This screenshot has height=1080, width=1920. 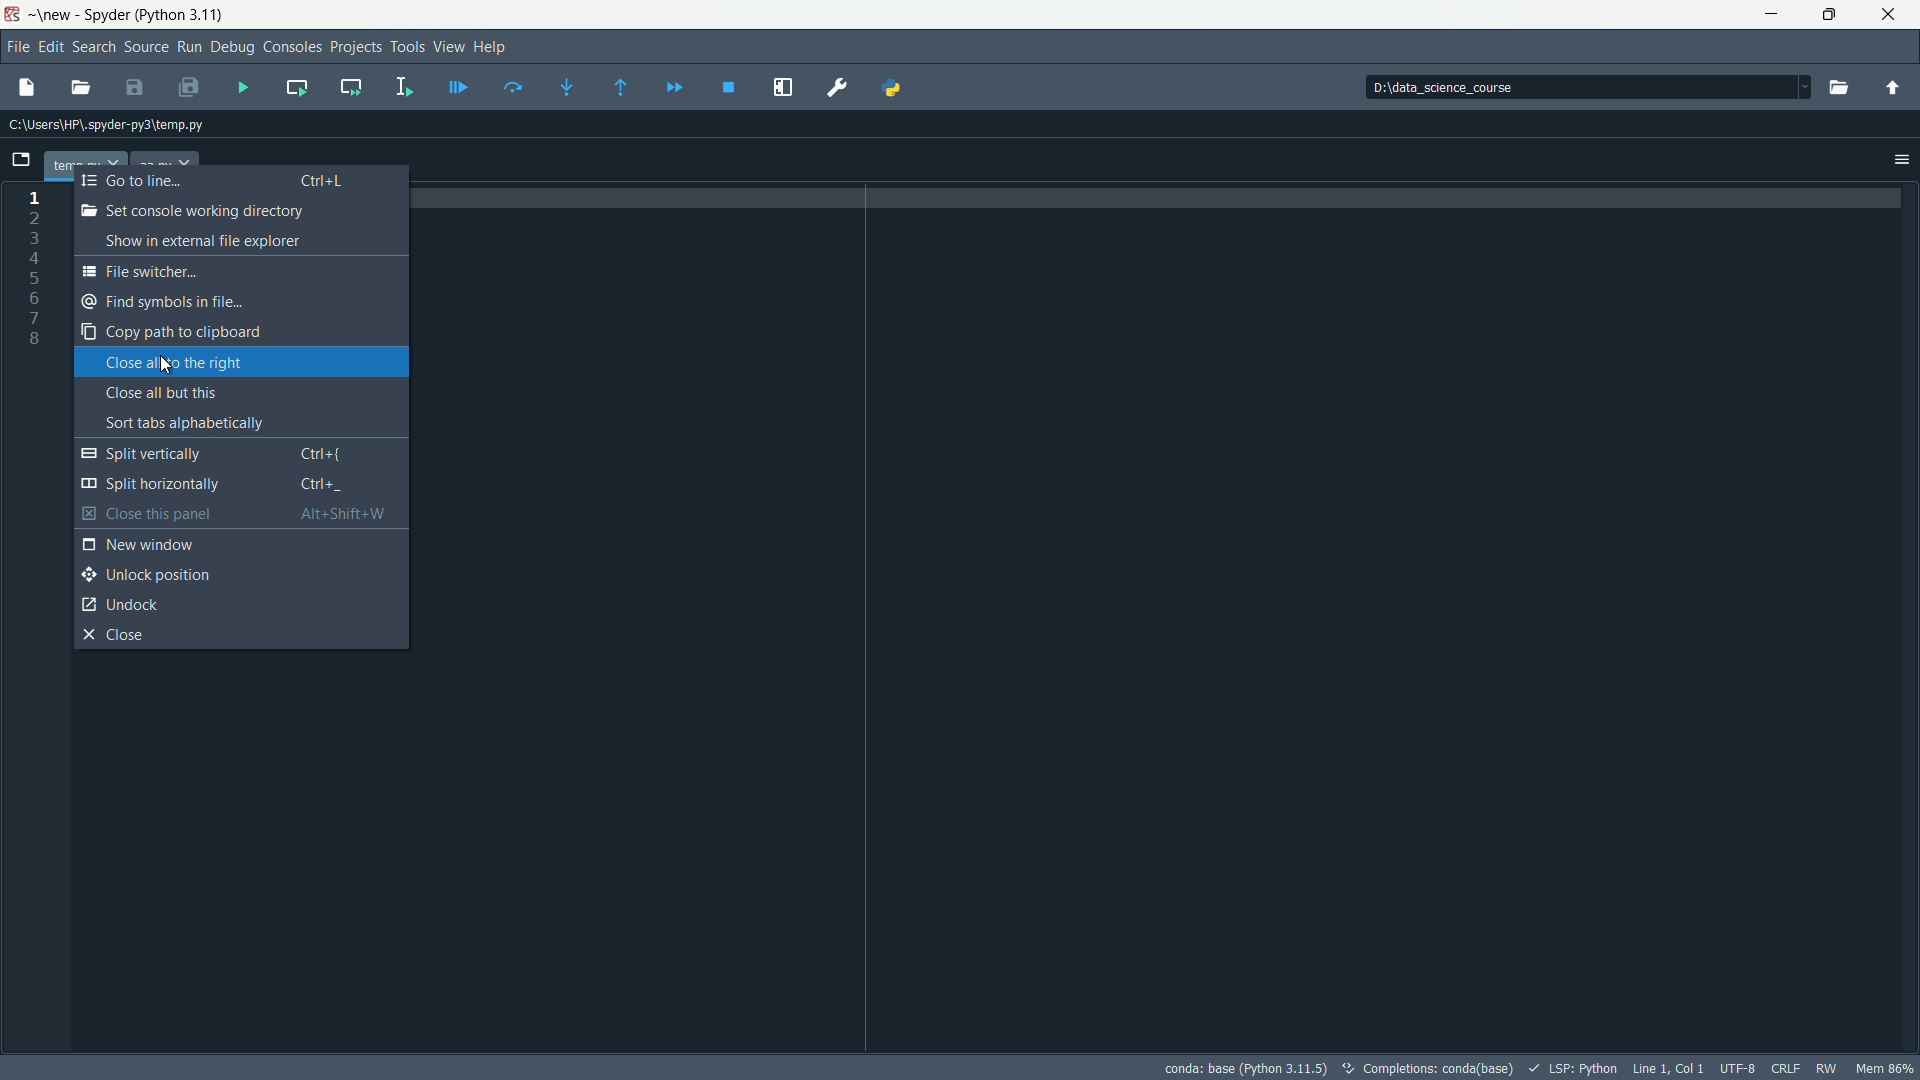 What do you see at coordinates (213, 182) in the screenshot?
I see `go to line` at bounding box center [213, 182].